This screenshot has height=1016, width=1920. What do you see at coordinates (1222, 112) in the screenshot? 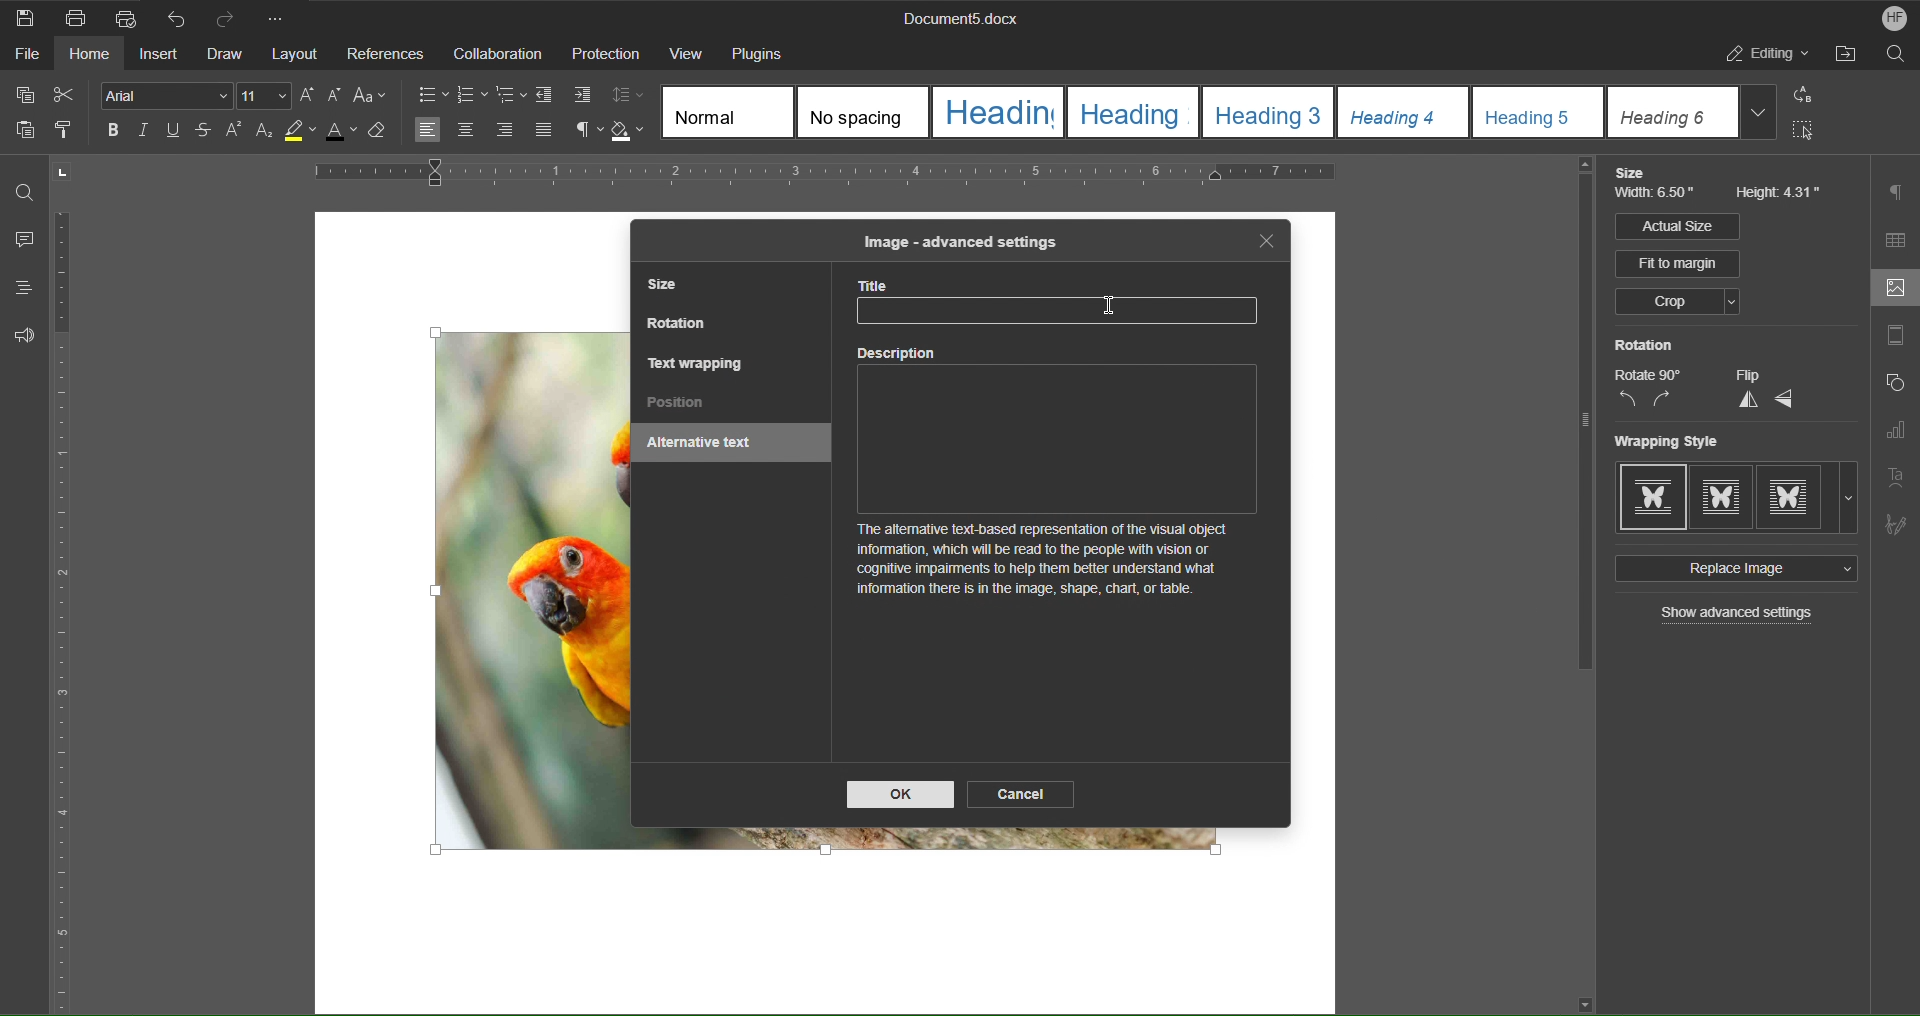
I see `Text Style` at bounding box center [1222, 112].